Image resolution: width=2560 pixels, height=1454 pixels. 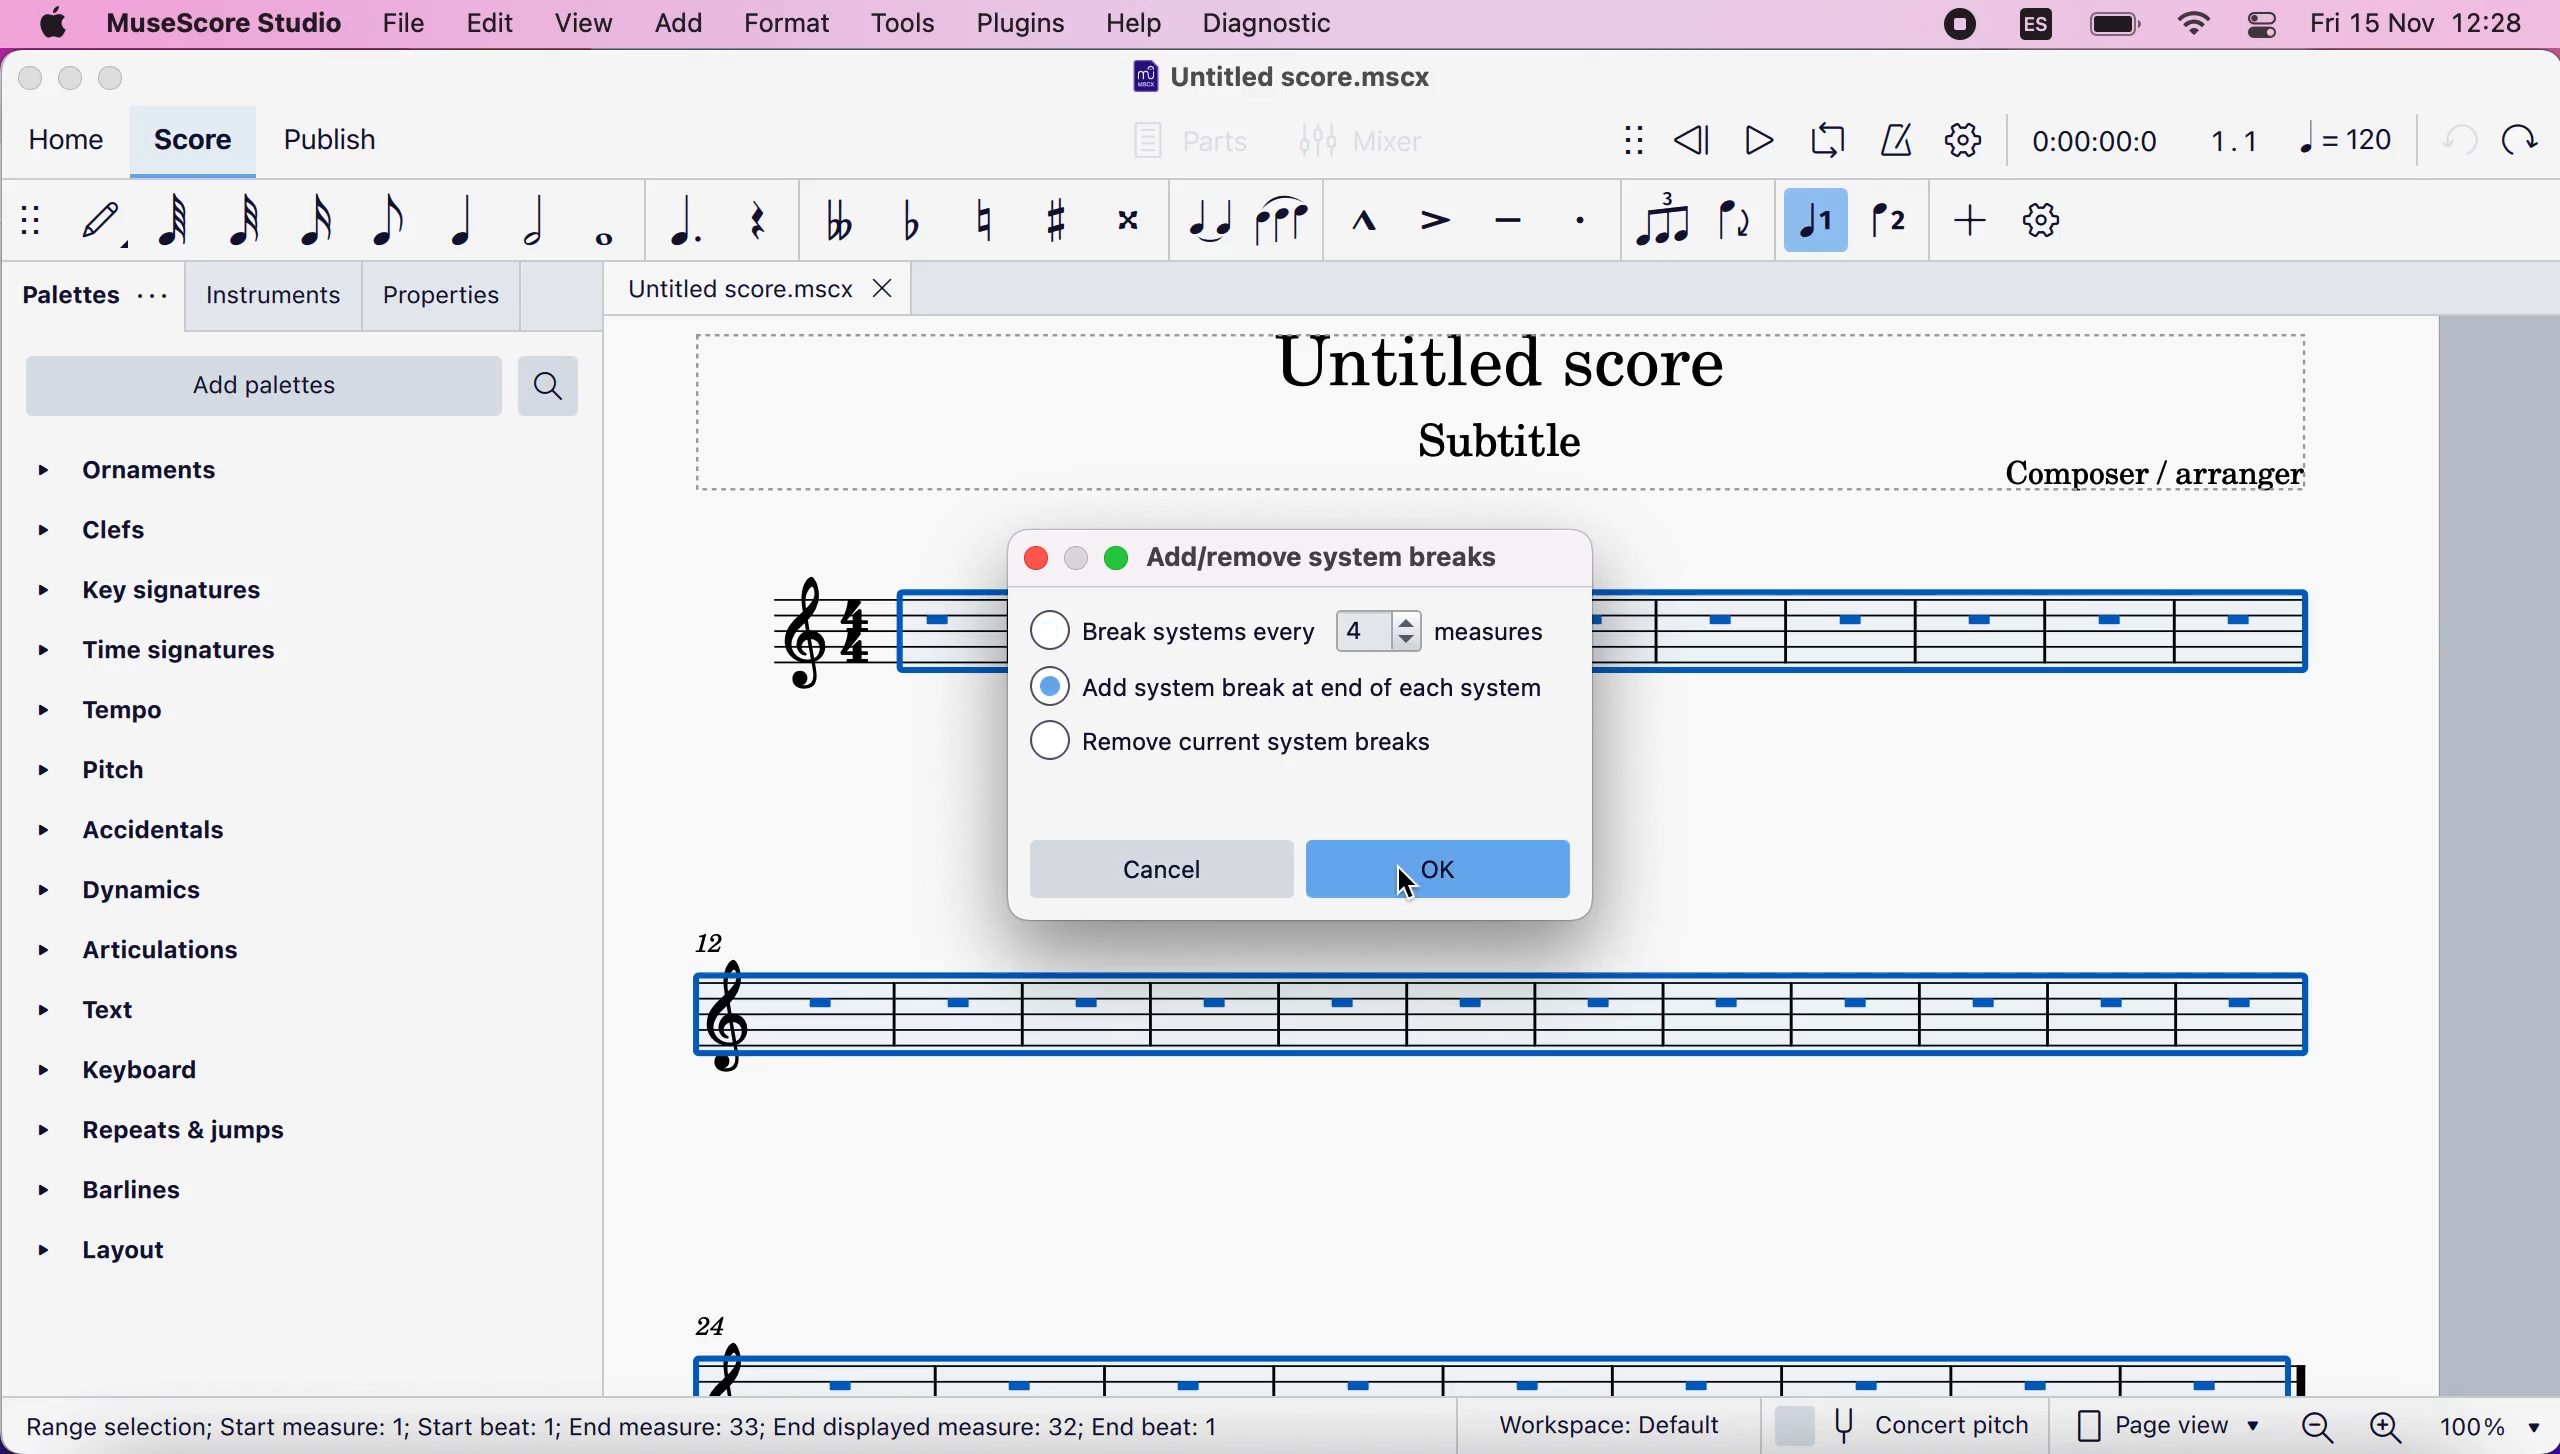 I want to click on time, so click(x=2091, y=144).